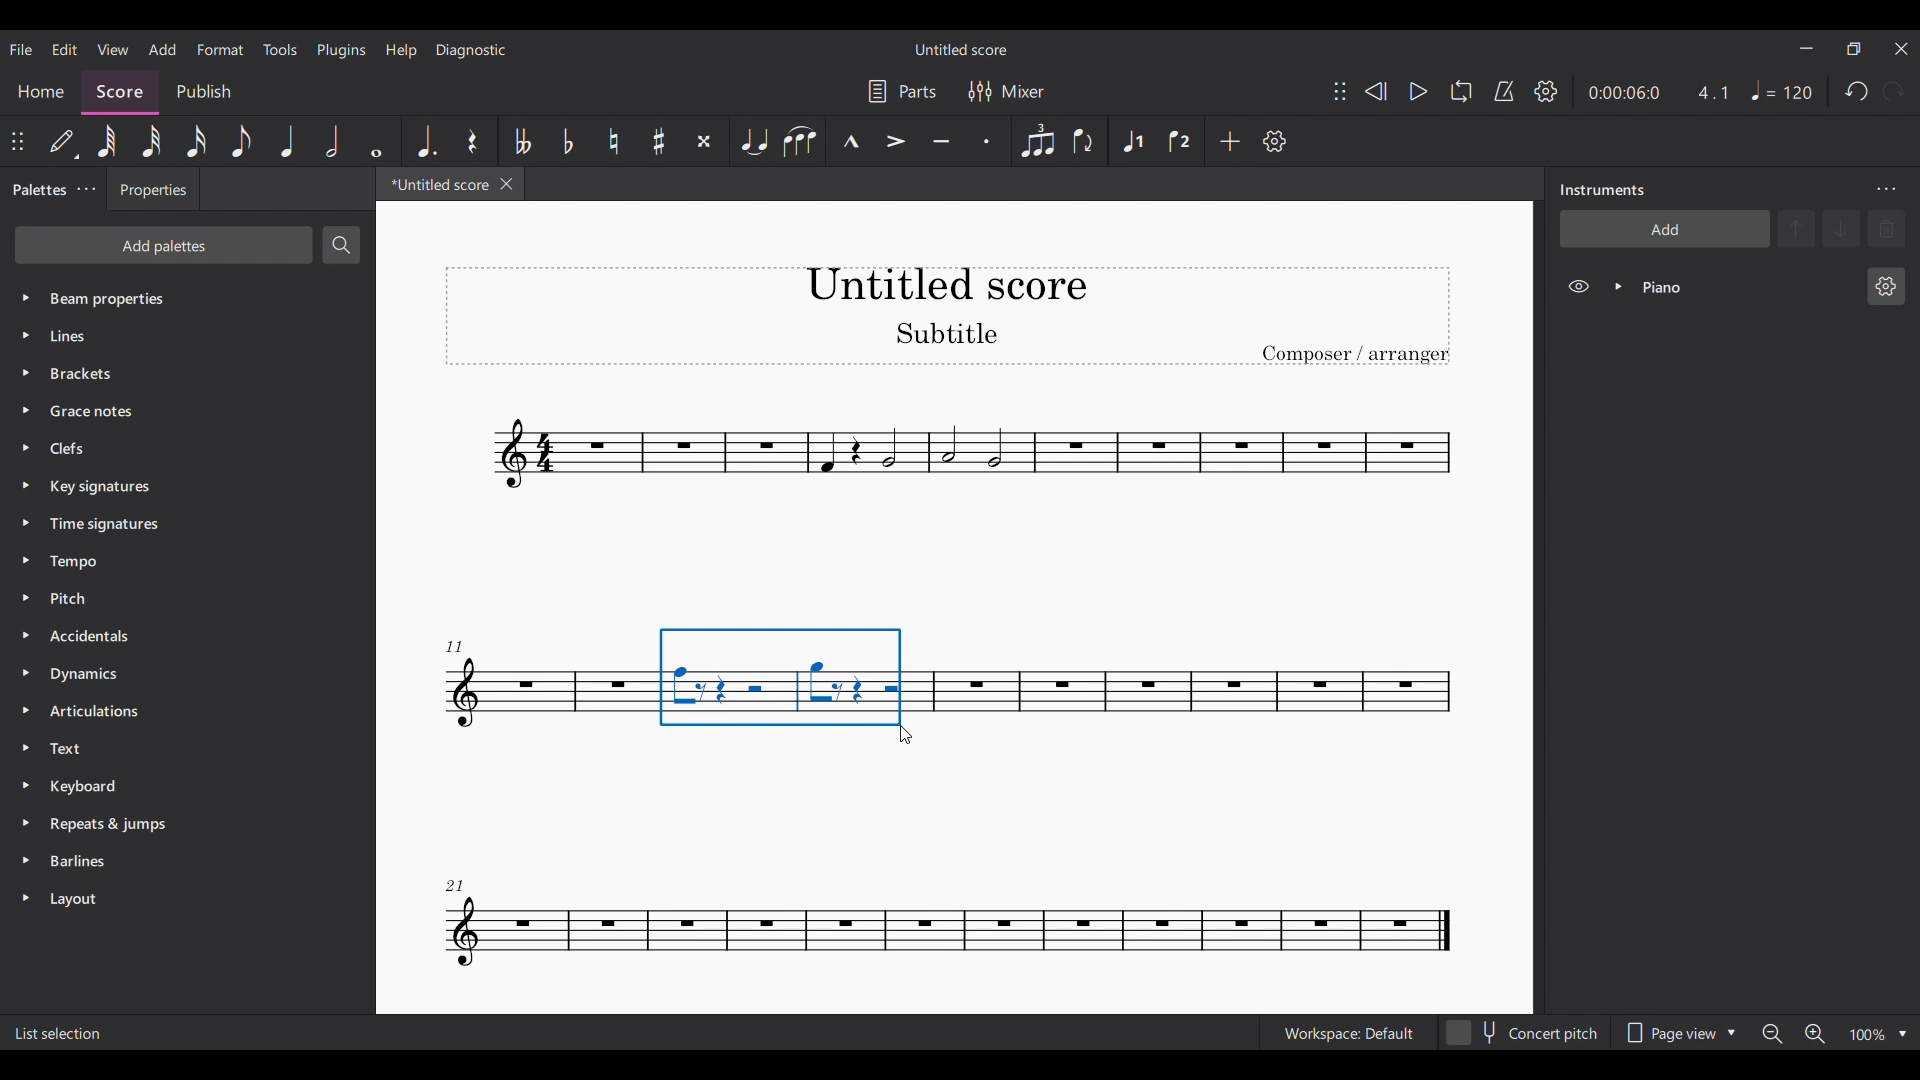  Describe the element at coordinates (1007, 91) in the screenshot. I see `Mixer settings` at that location.